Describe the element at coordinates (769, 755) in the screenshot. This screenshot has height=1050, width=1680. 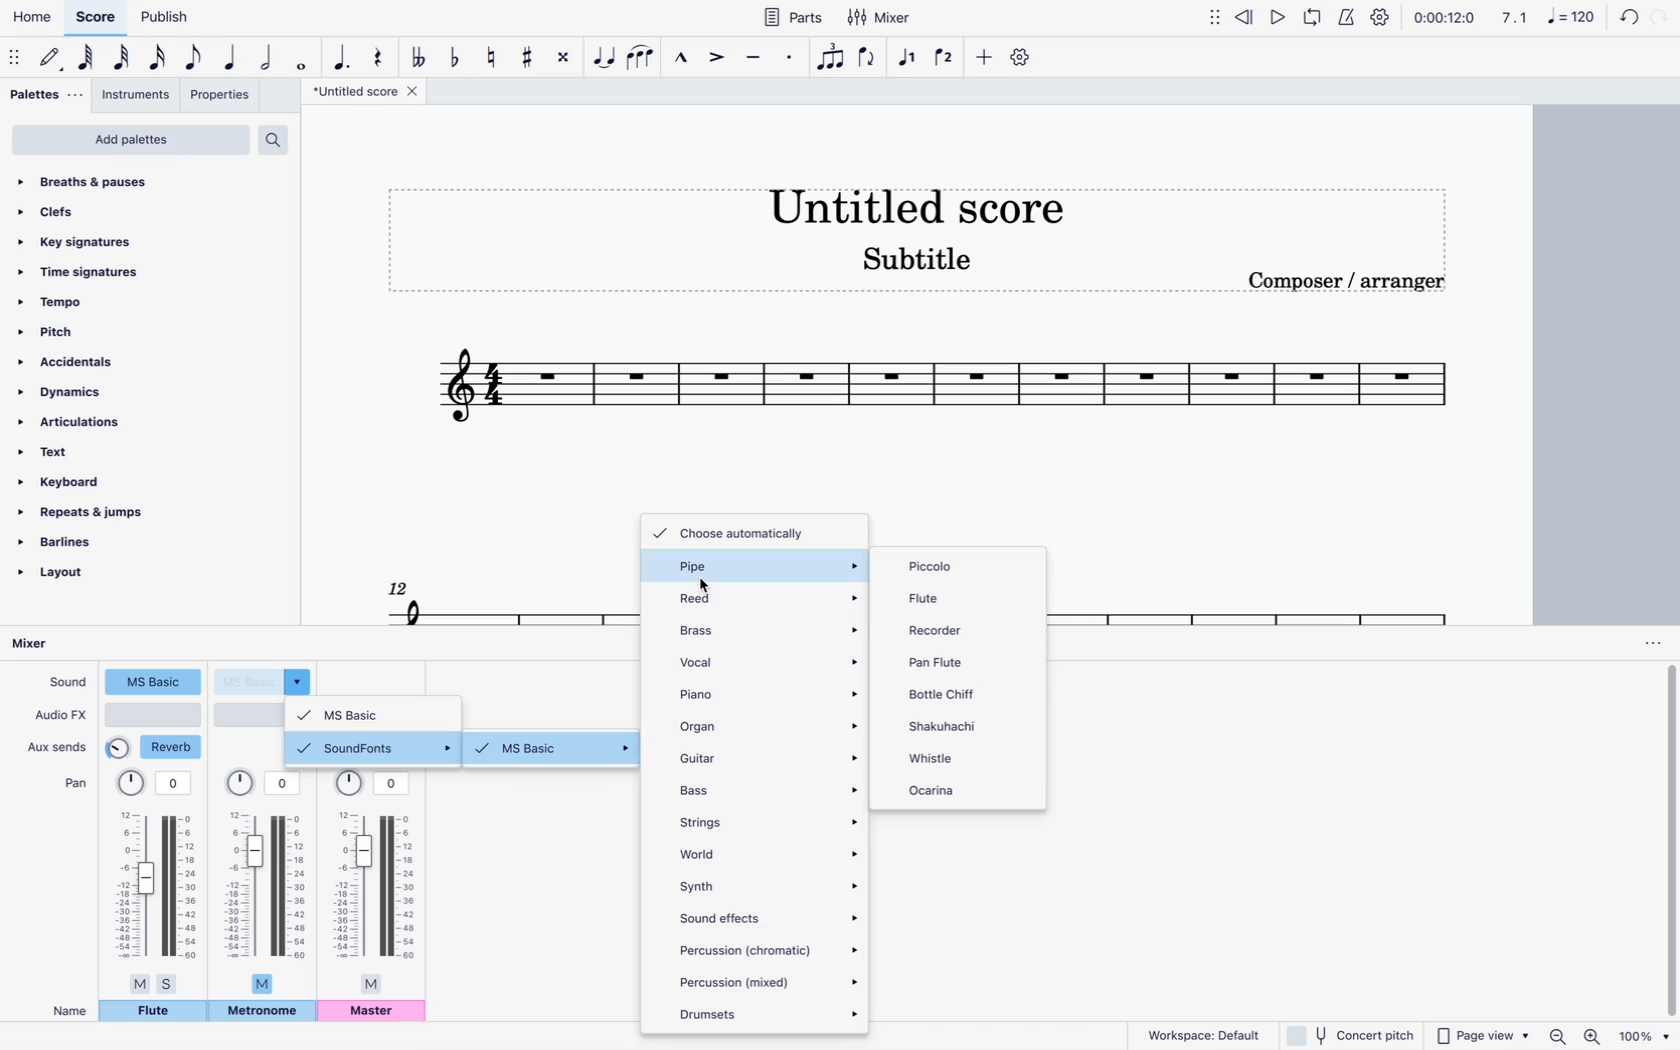
I see `guitar` at that location.